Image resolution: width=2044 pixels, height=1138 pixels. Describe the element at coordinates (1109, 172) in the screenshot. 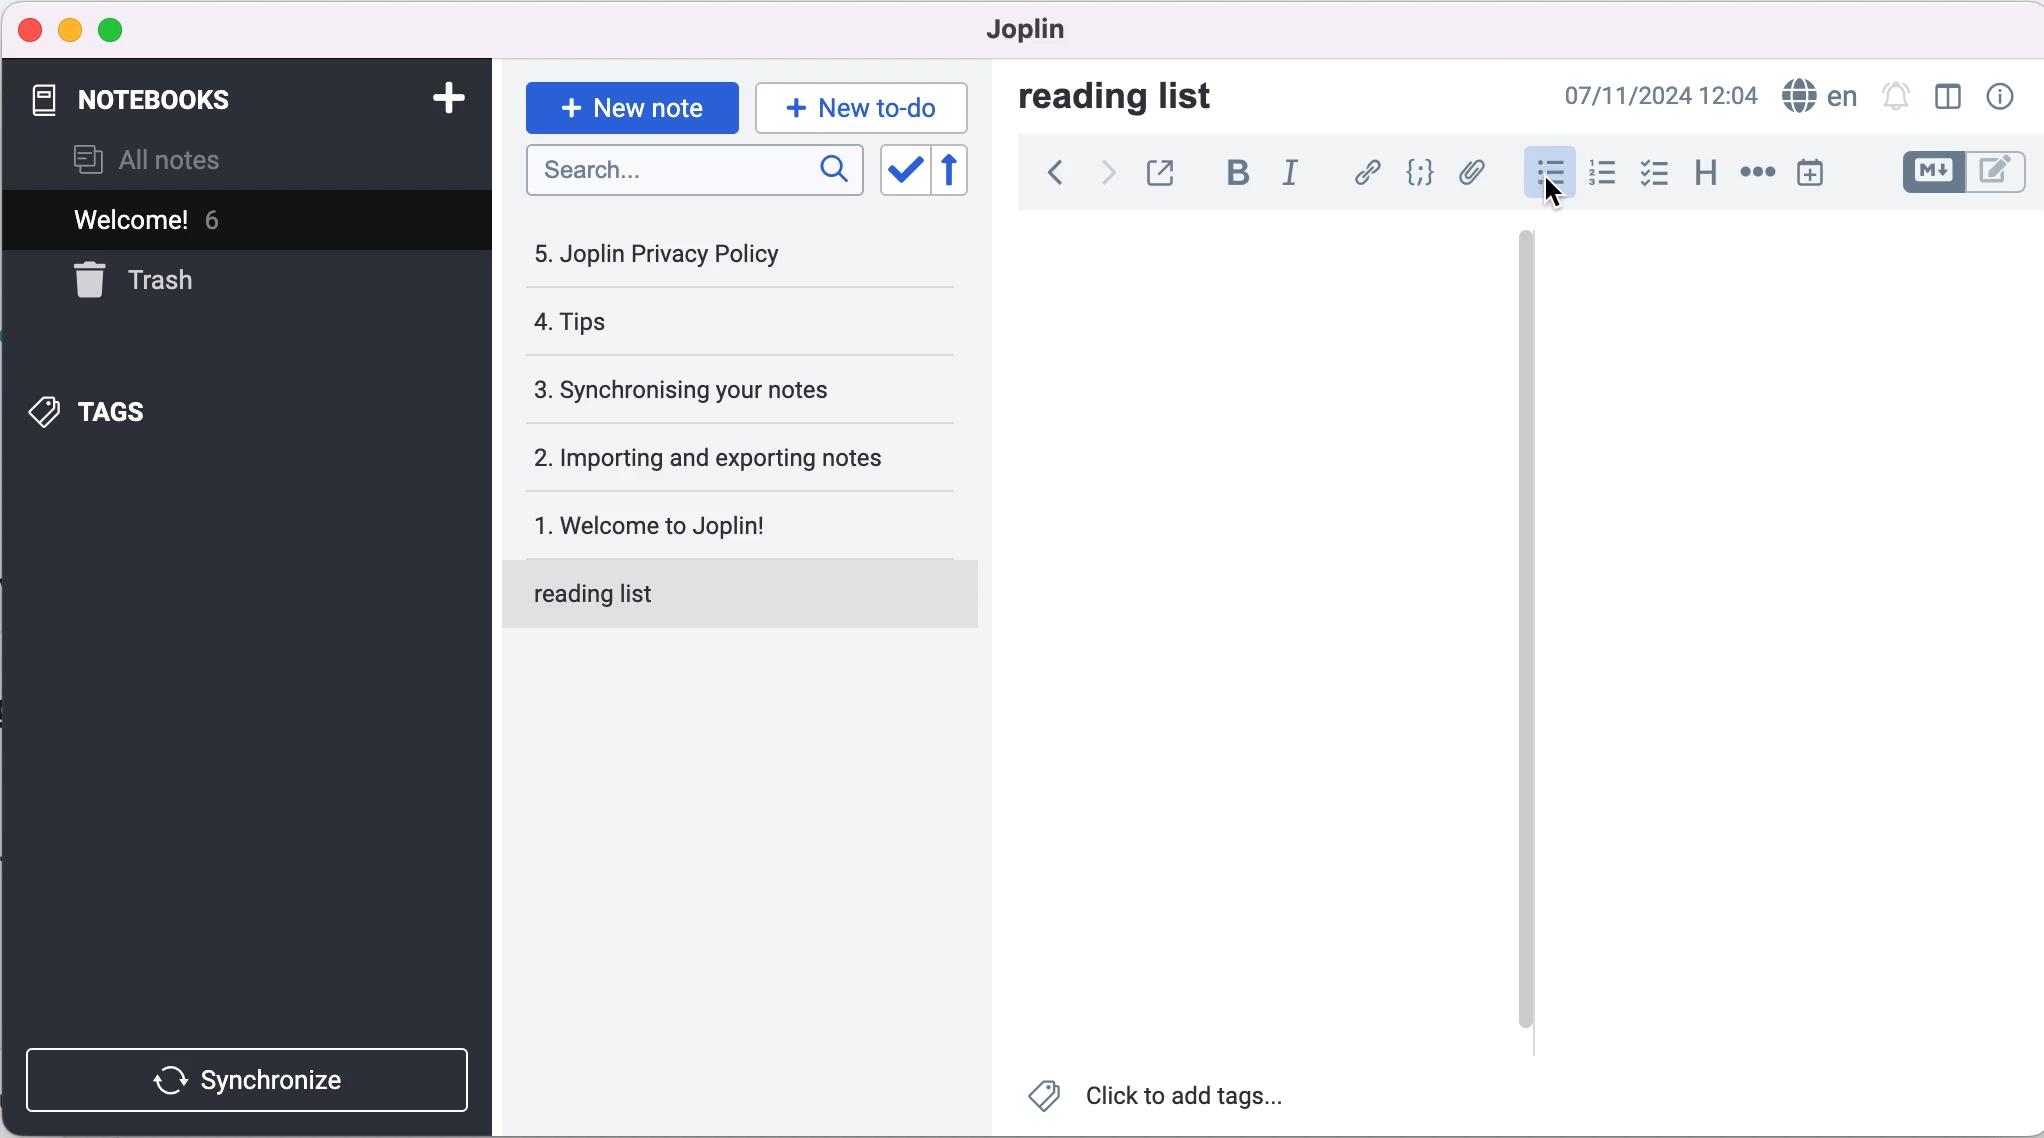

I see `forward` at that location.